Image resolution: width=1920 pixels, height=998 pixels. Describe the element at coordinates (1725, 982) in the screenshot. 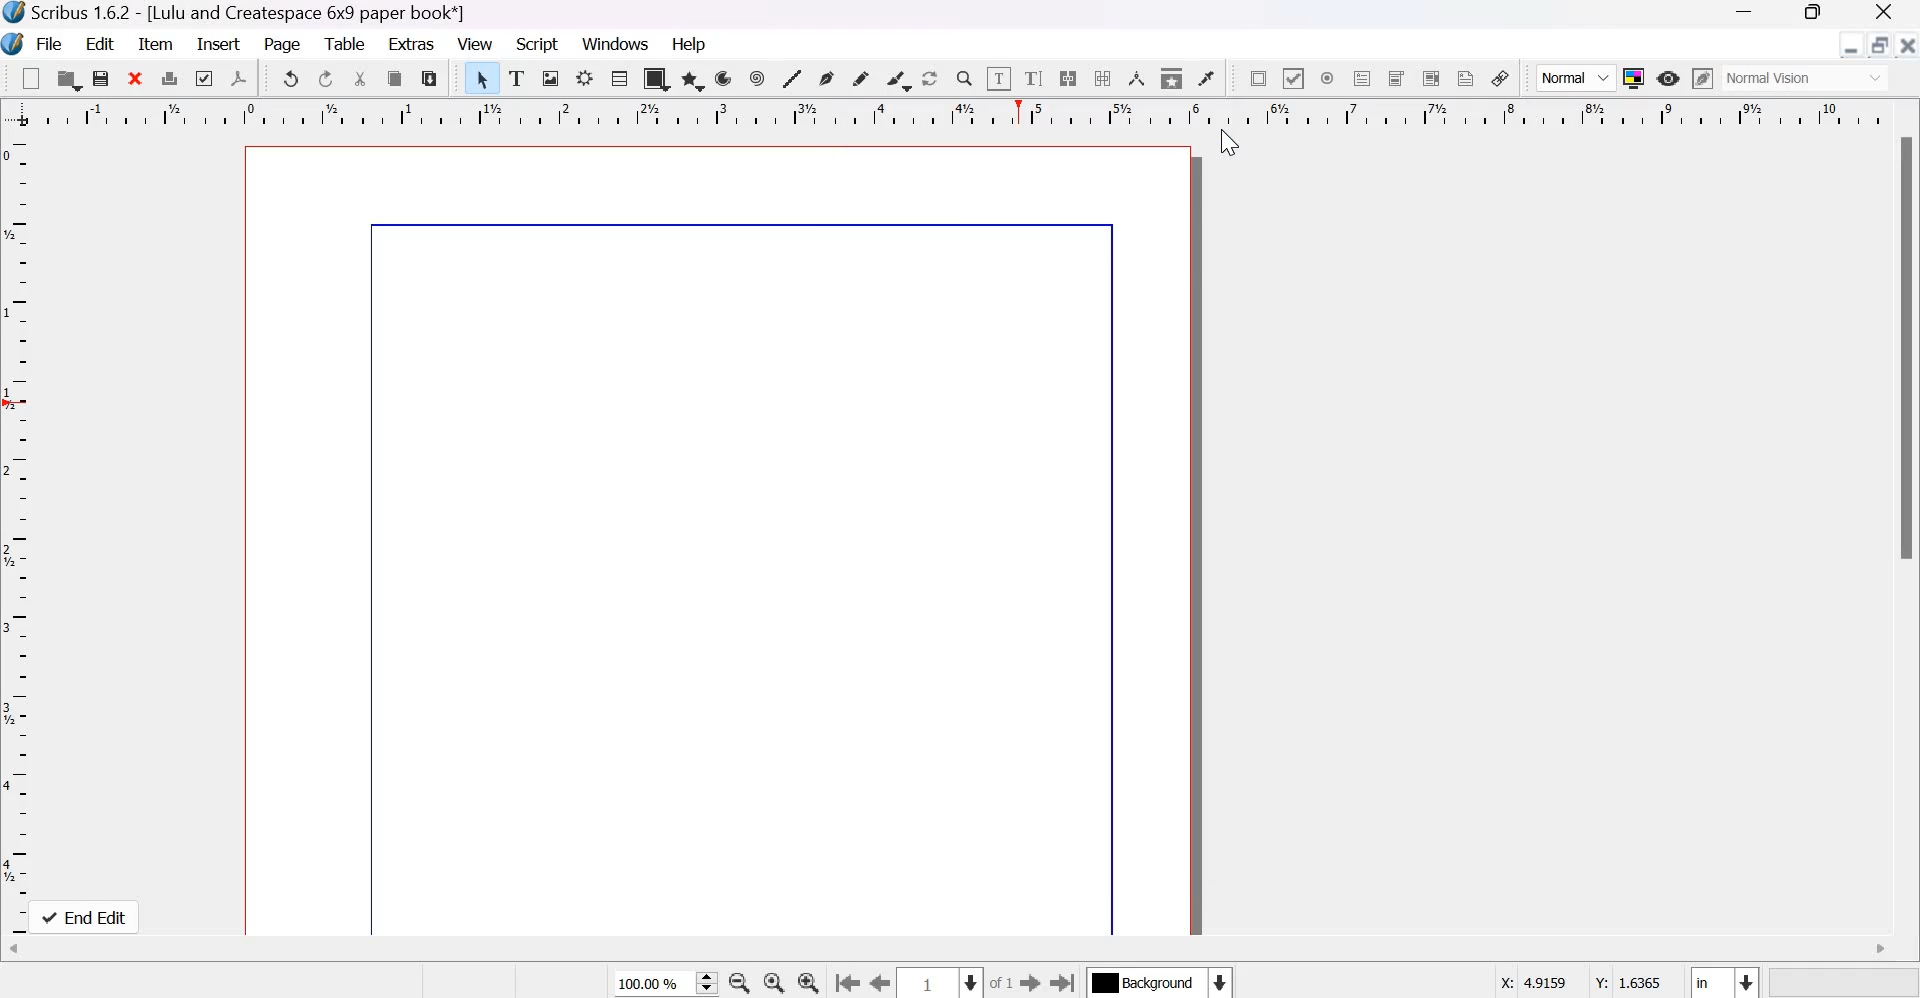

I see `Select the current unit` at that location.